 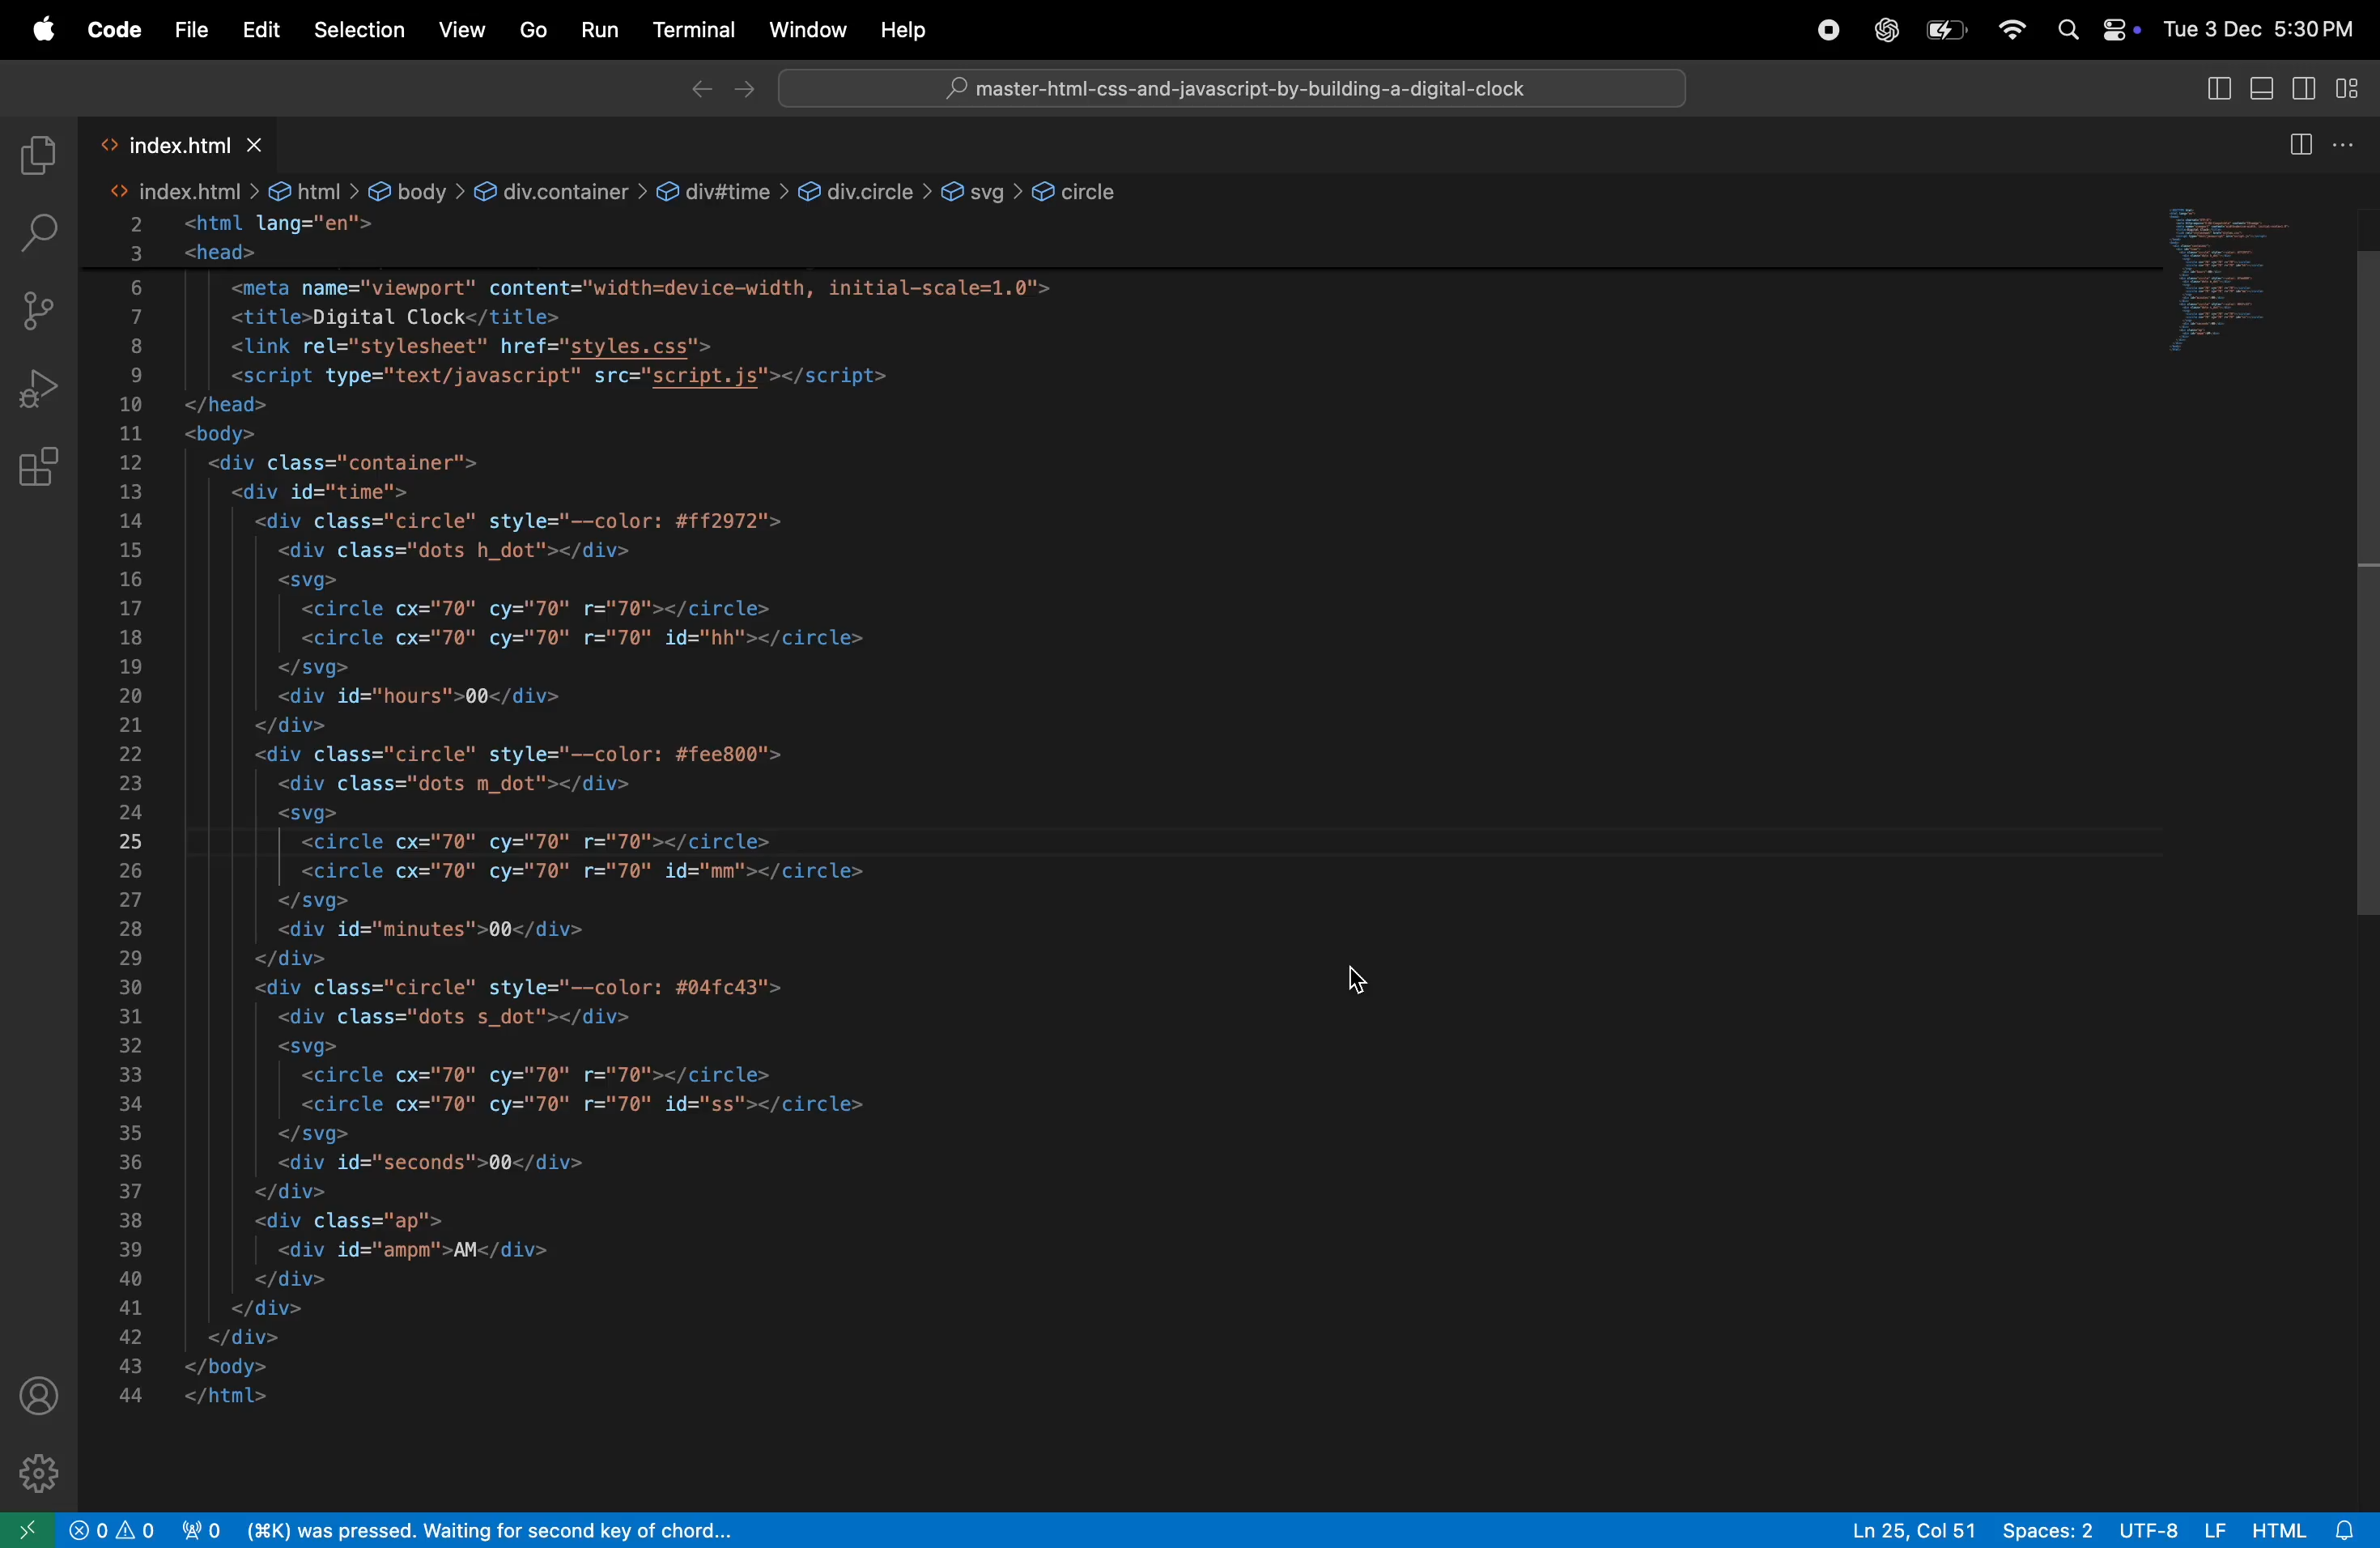 I want to click on window, so click(x=805, y=33).